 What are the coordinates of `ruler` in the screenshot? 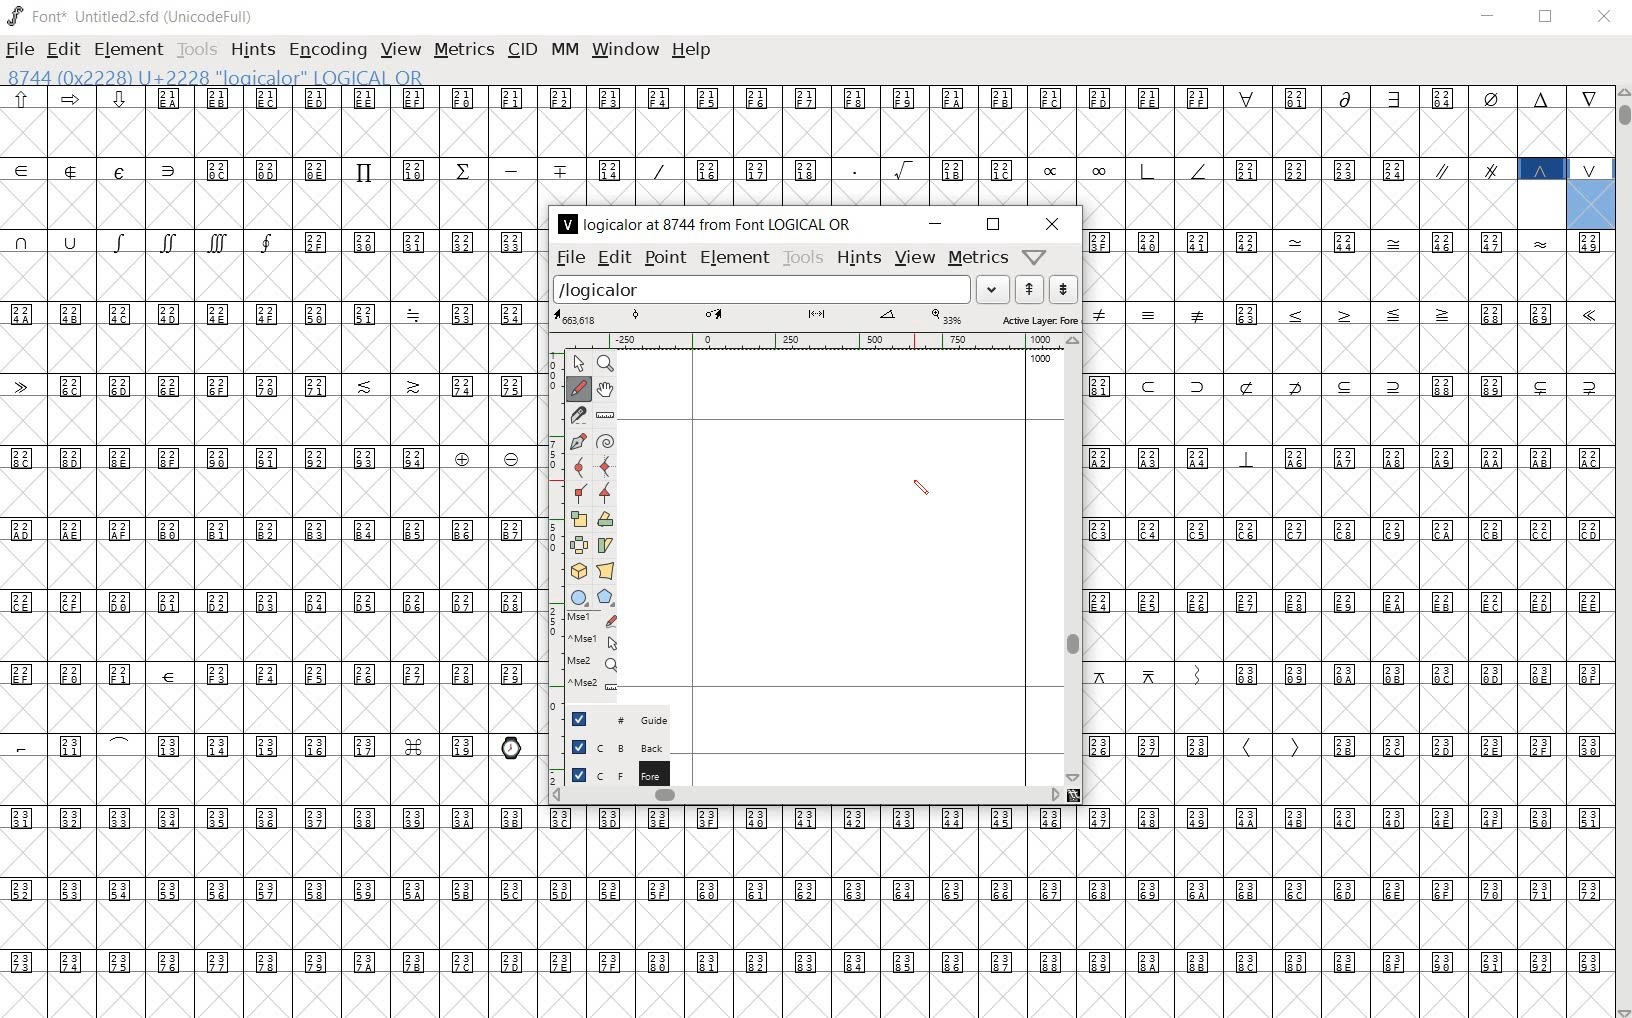 It's located at (809, 342).